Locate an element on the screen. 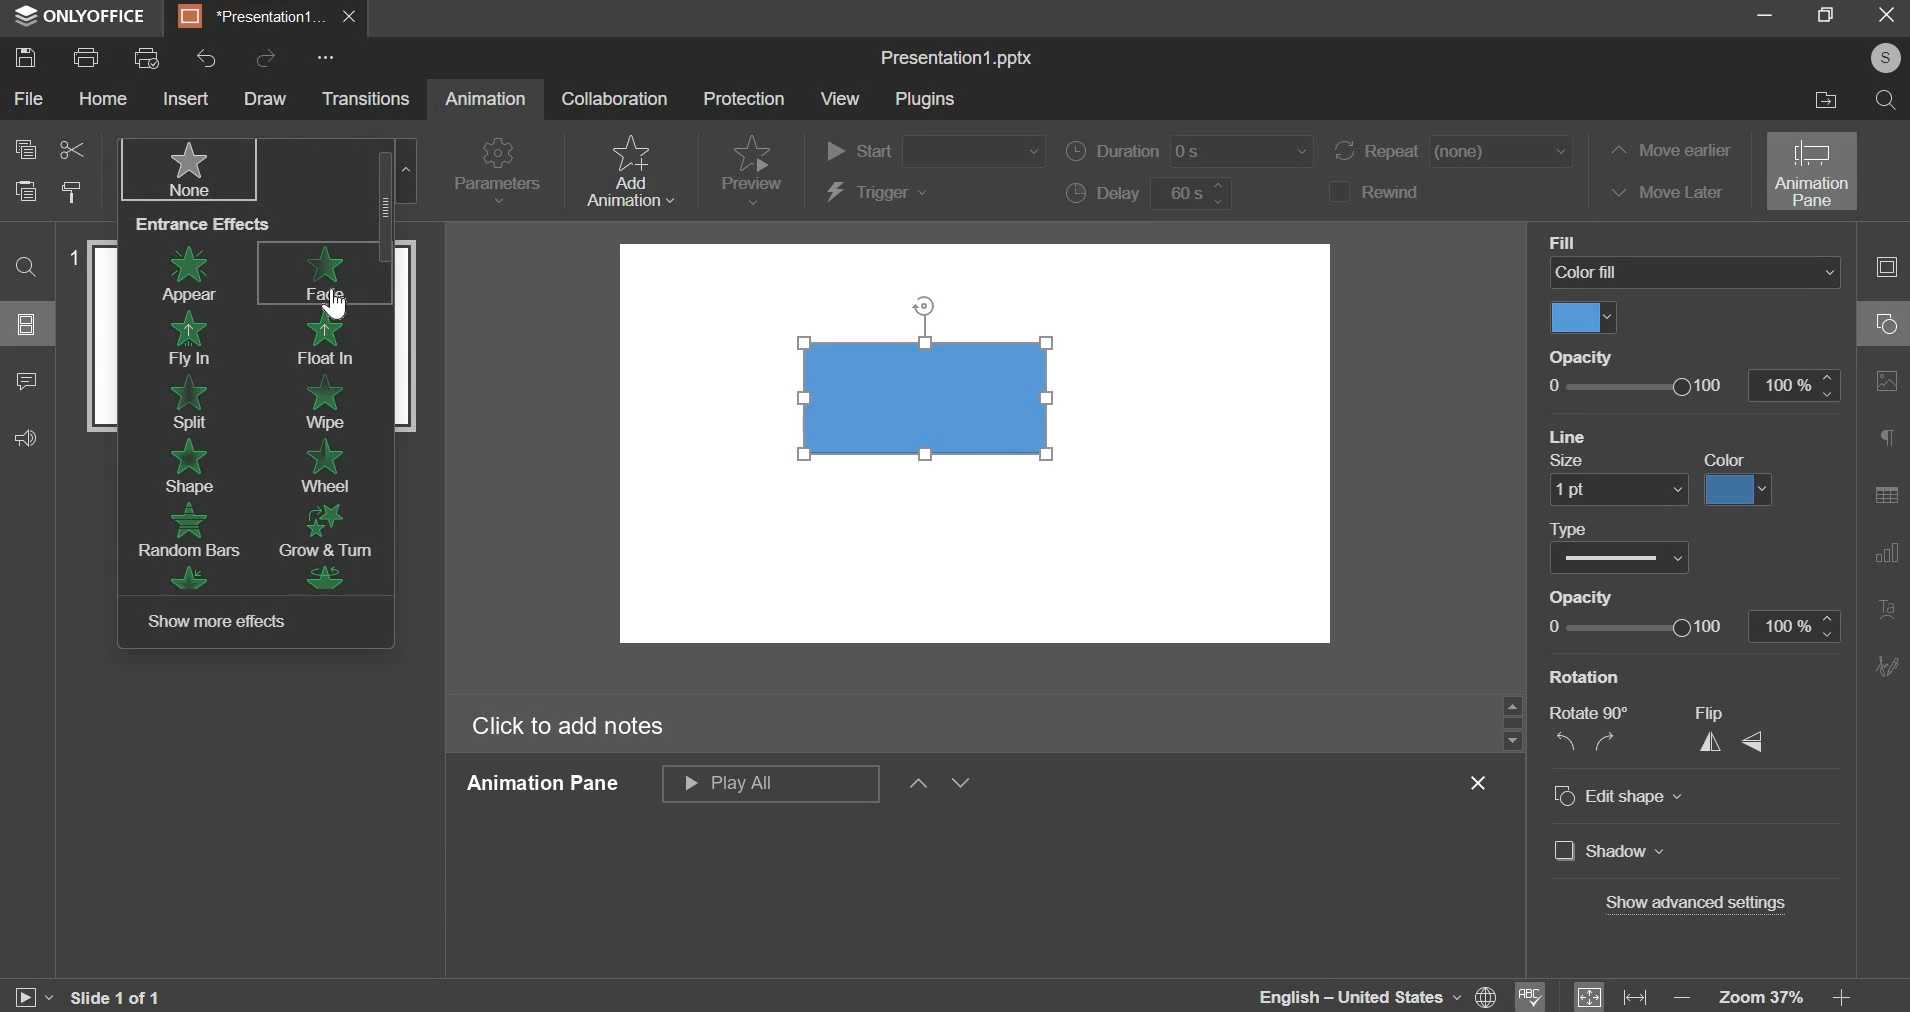  copy style is located at coordinates (74, 192).